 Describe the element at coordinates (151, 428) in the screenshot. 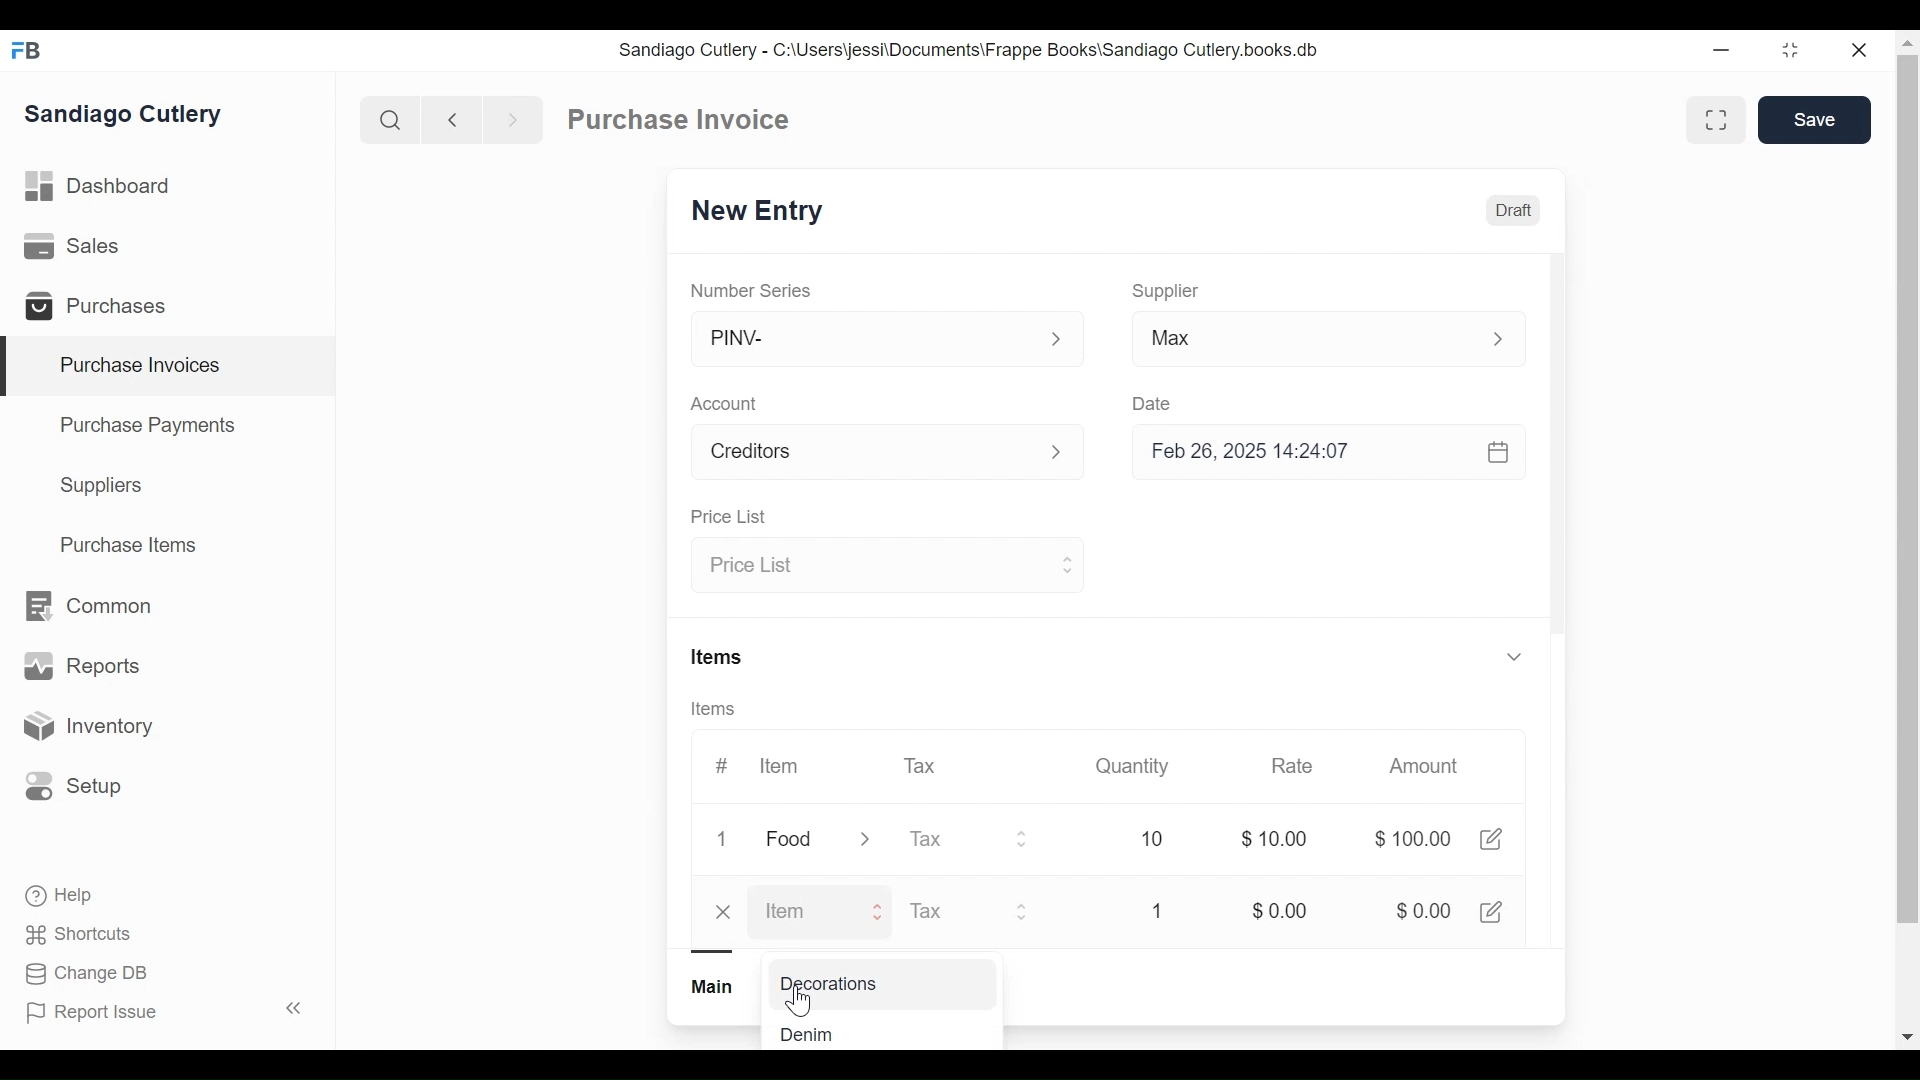

I see `Purchase Payments` at that location.